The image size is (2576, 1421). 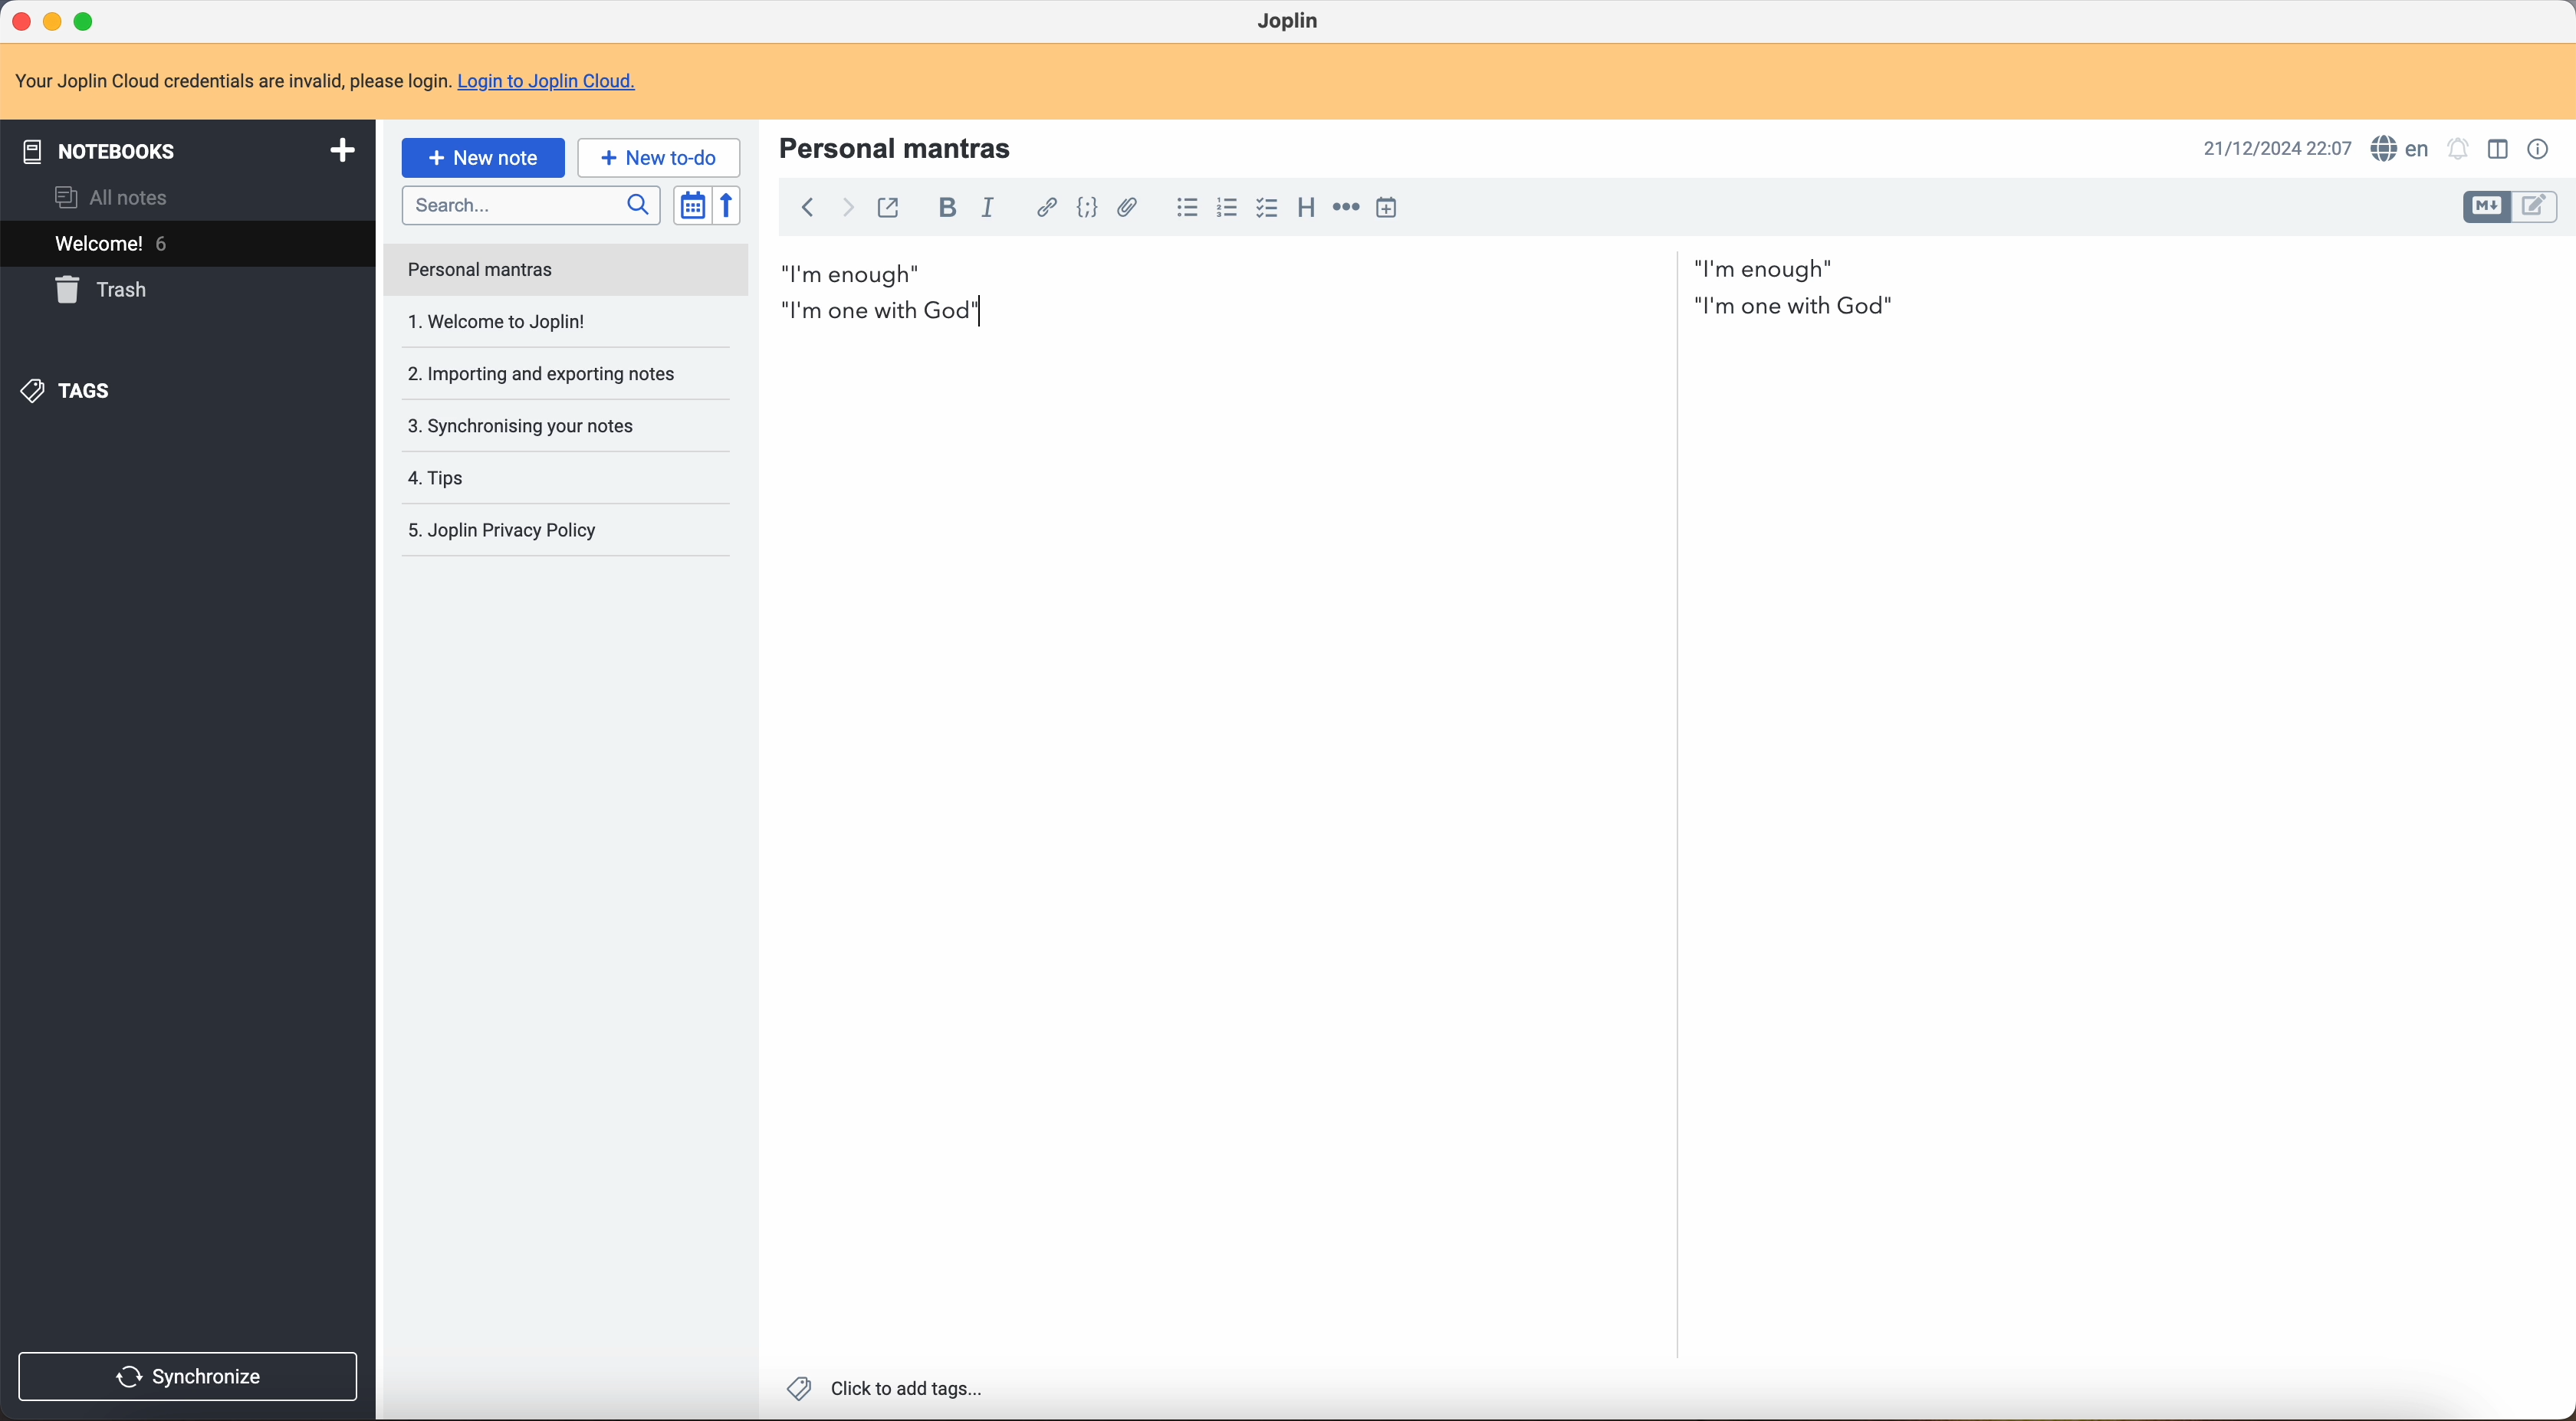 What do you see at coordinates (1306, 211) in the screenshot?
I see `heading` at bounding box center [1306, 211].